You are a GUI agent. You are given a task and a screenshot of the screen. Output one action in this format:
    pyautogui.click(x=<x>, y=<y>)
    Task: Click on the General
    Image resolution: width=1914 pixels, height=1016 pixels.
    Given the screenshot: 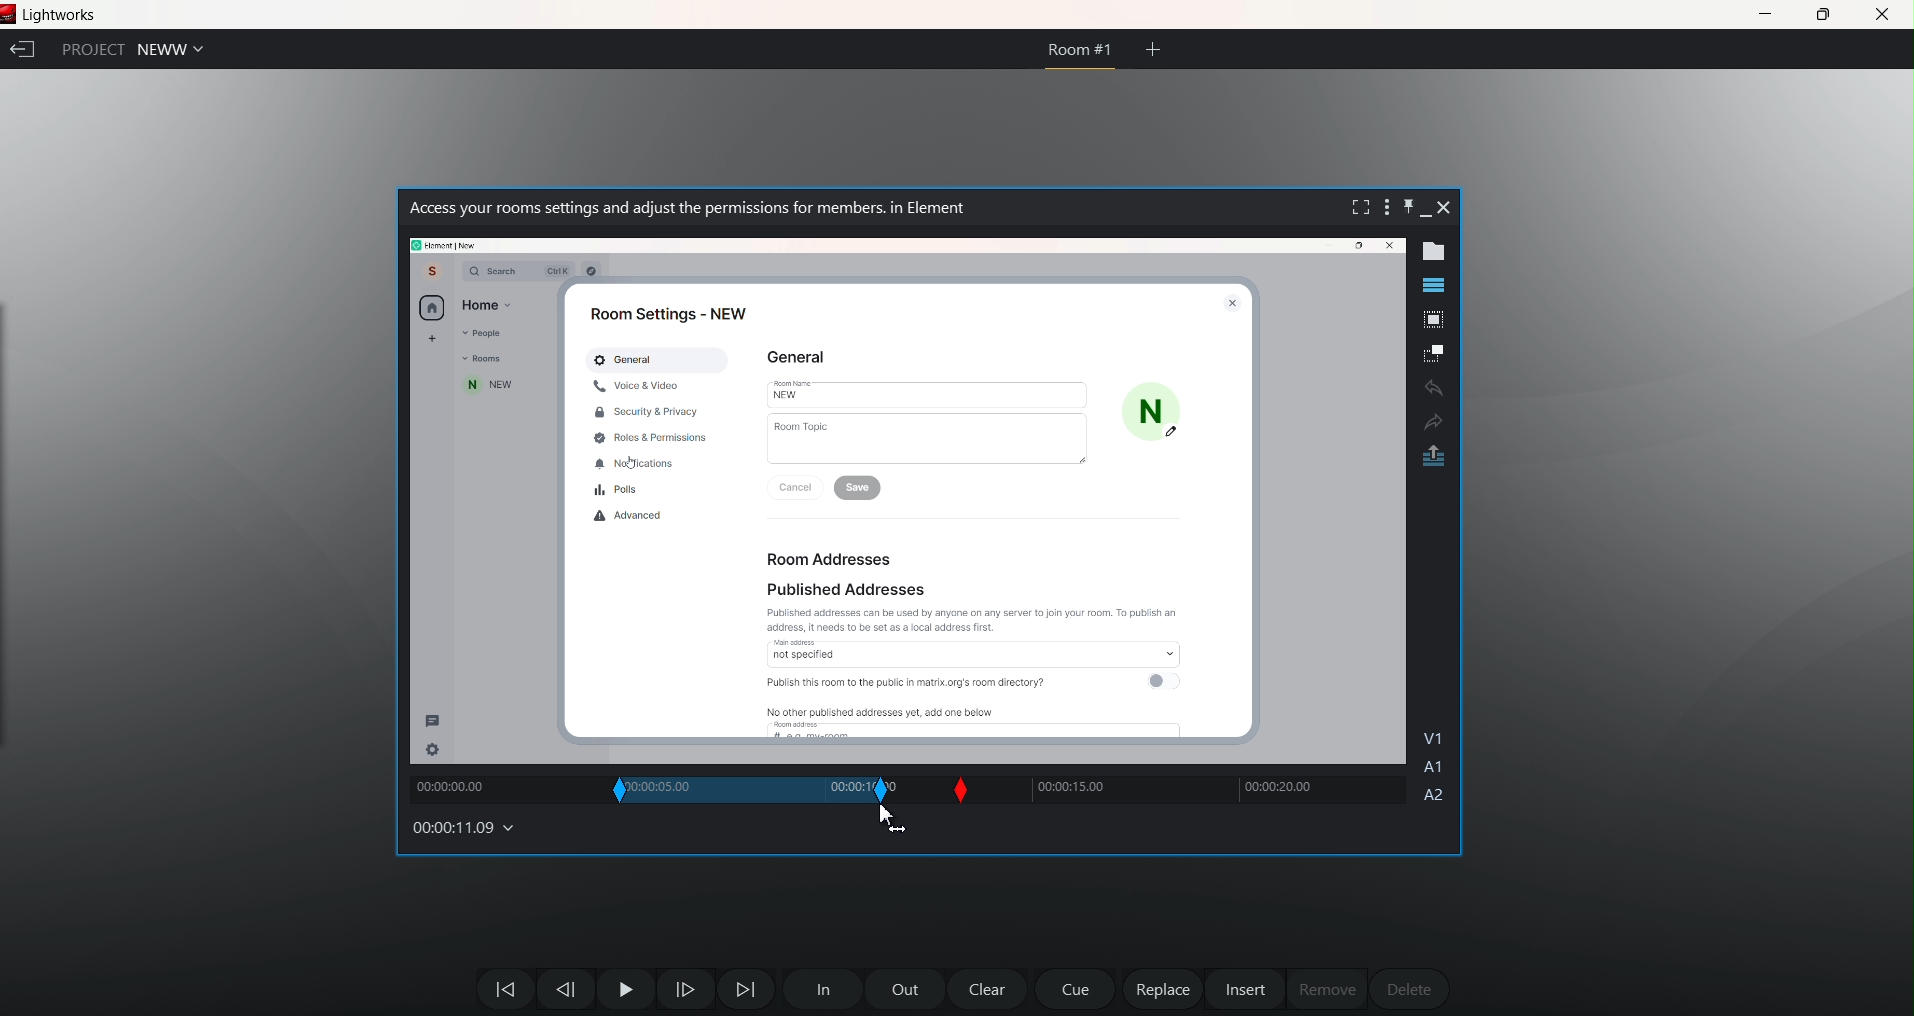 What is the action you would take?
    pyautogui.click(x=799, y=357)
    